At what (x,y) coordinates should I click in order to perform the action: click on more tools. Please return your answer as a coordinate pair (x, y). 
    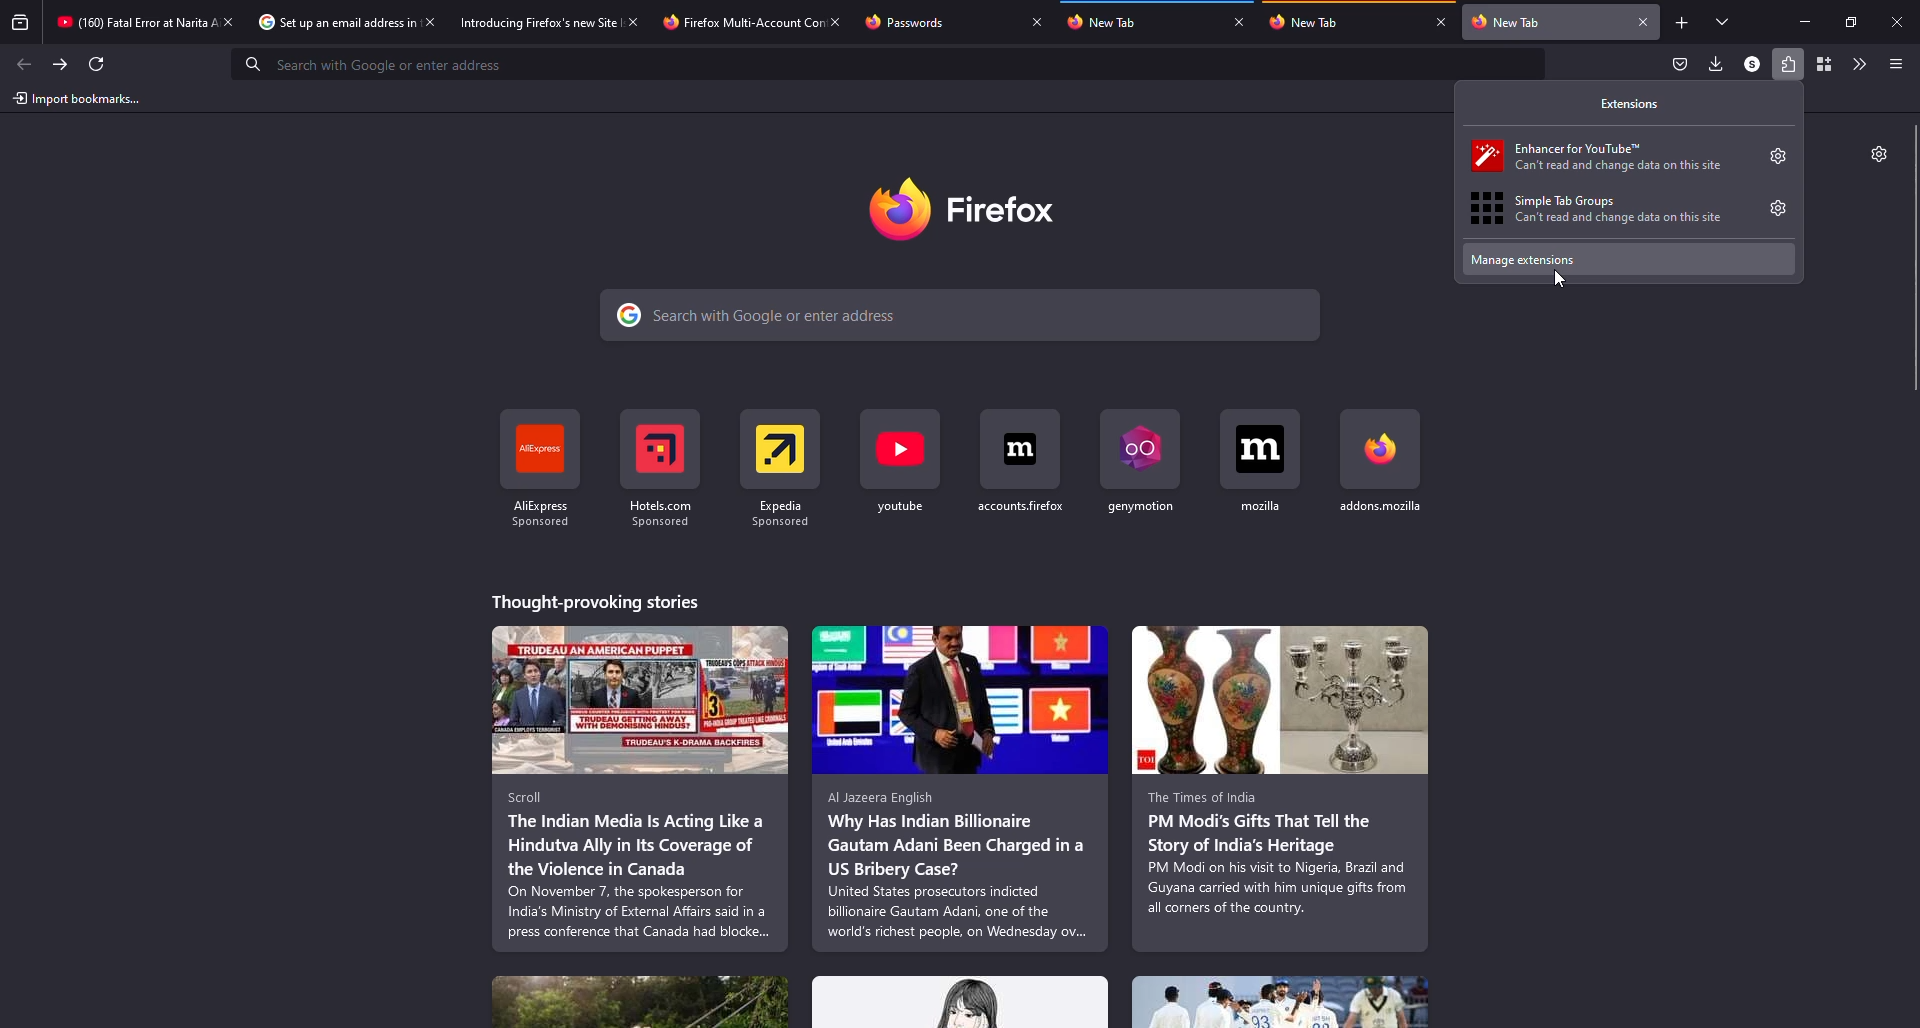
    Looking at the image, I should click on (1856, 64).